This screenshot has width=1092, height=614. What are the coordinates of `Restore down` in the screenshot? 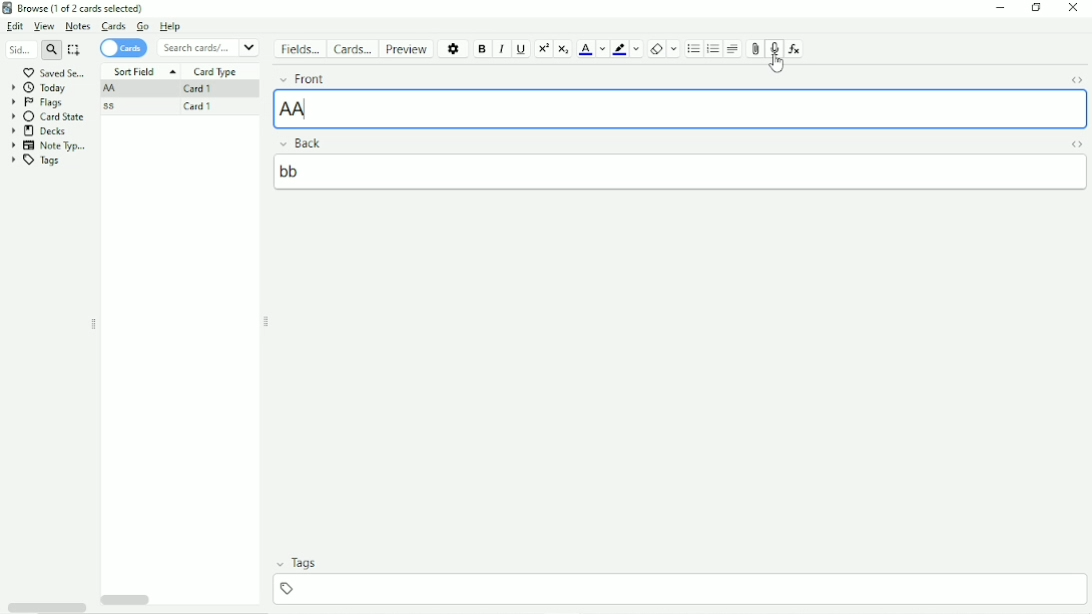 It's located at (1039, 8).